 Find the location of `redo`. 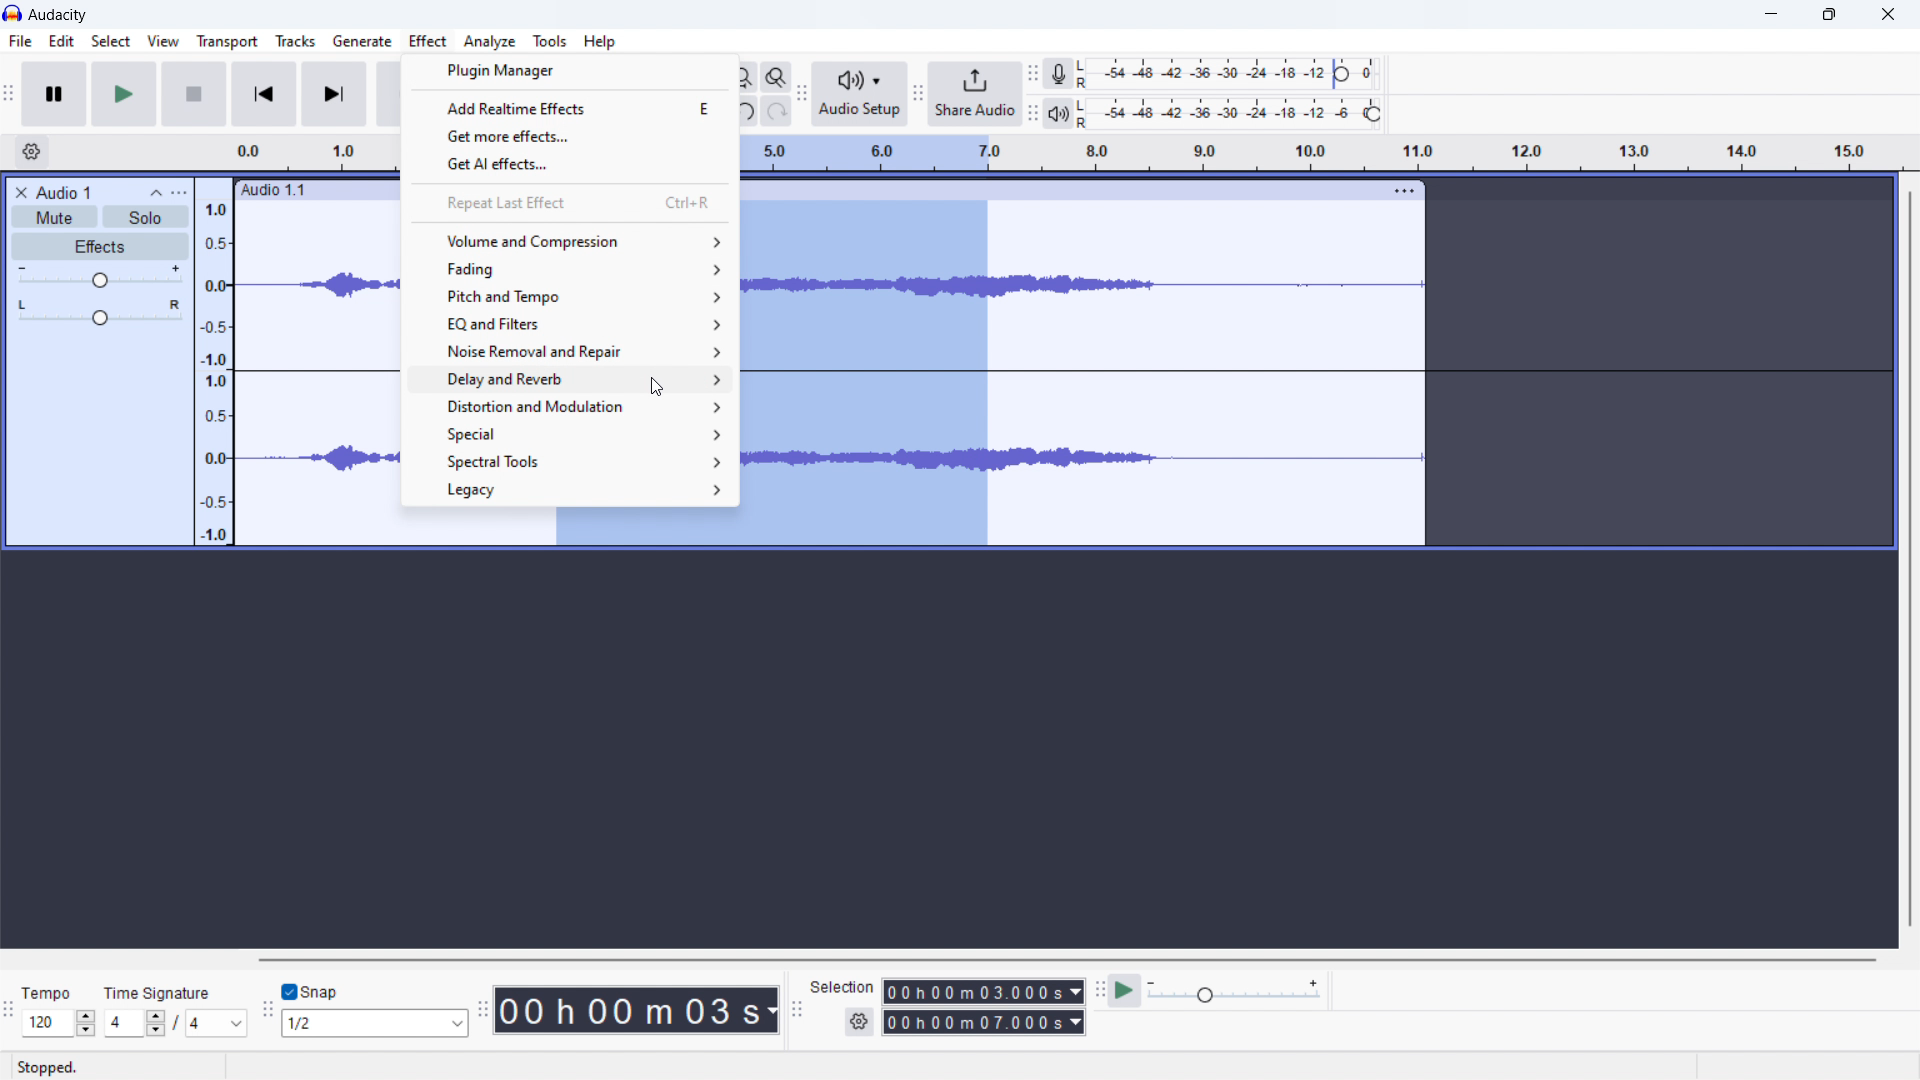

redo is located at coordinates (777, 110).